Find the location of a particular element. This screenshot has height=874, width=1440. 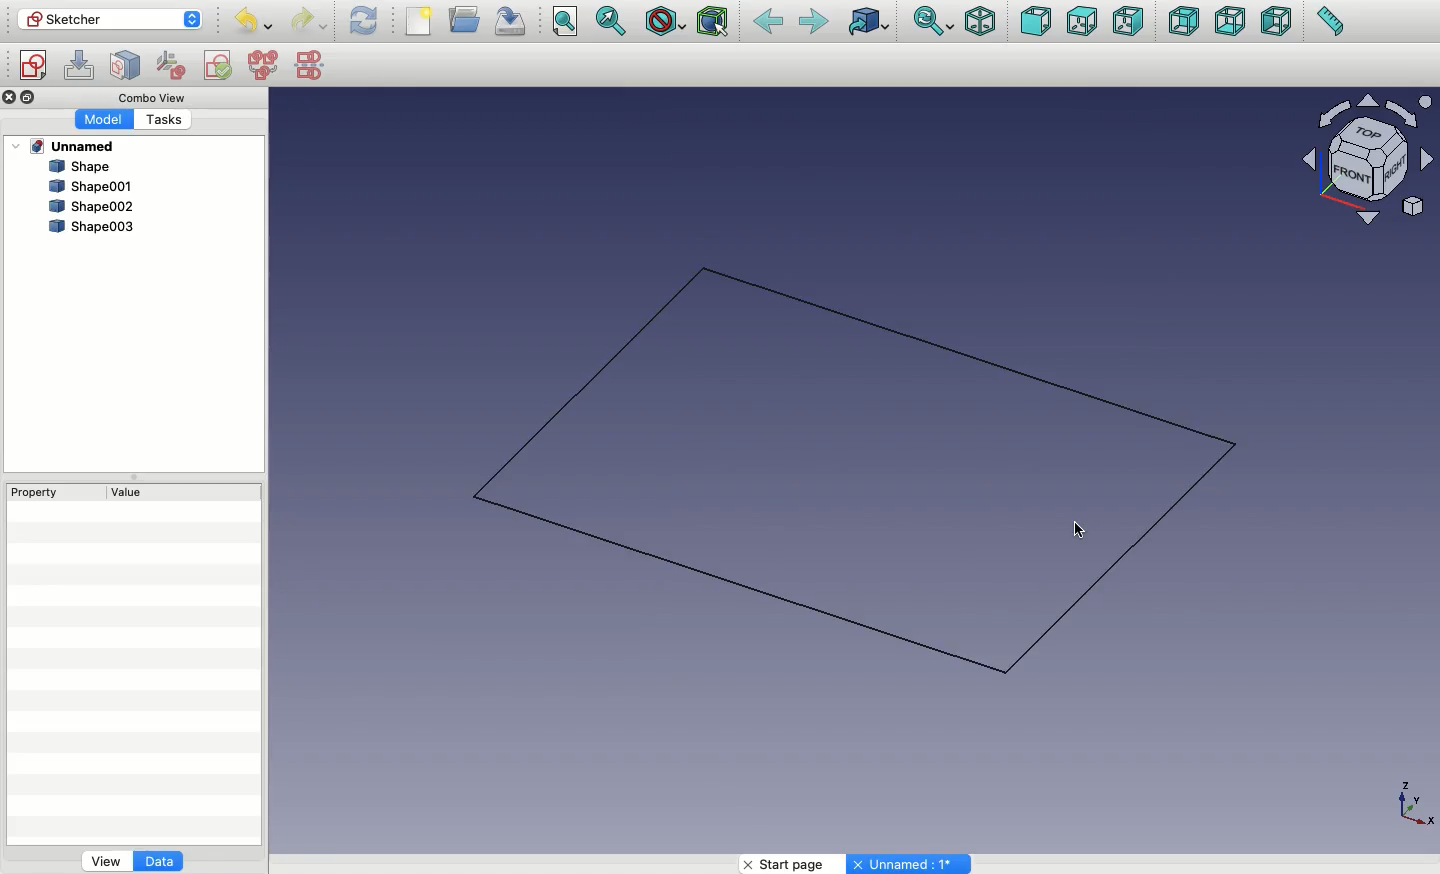

Measure is located at coordinates (1330, 21).